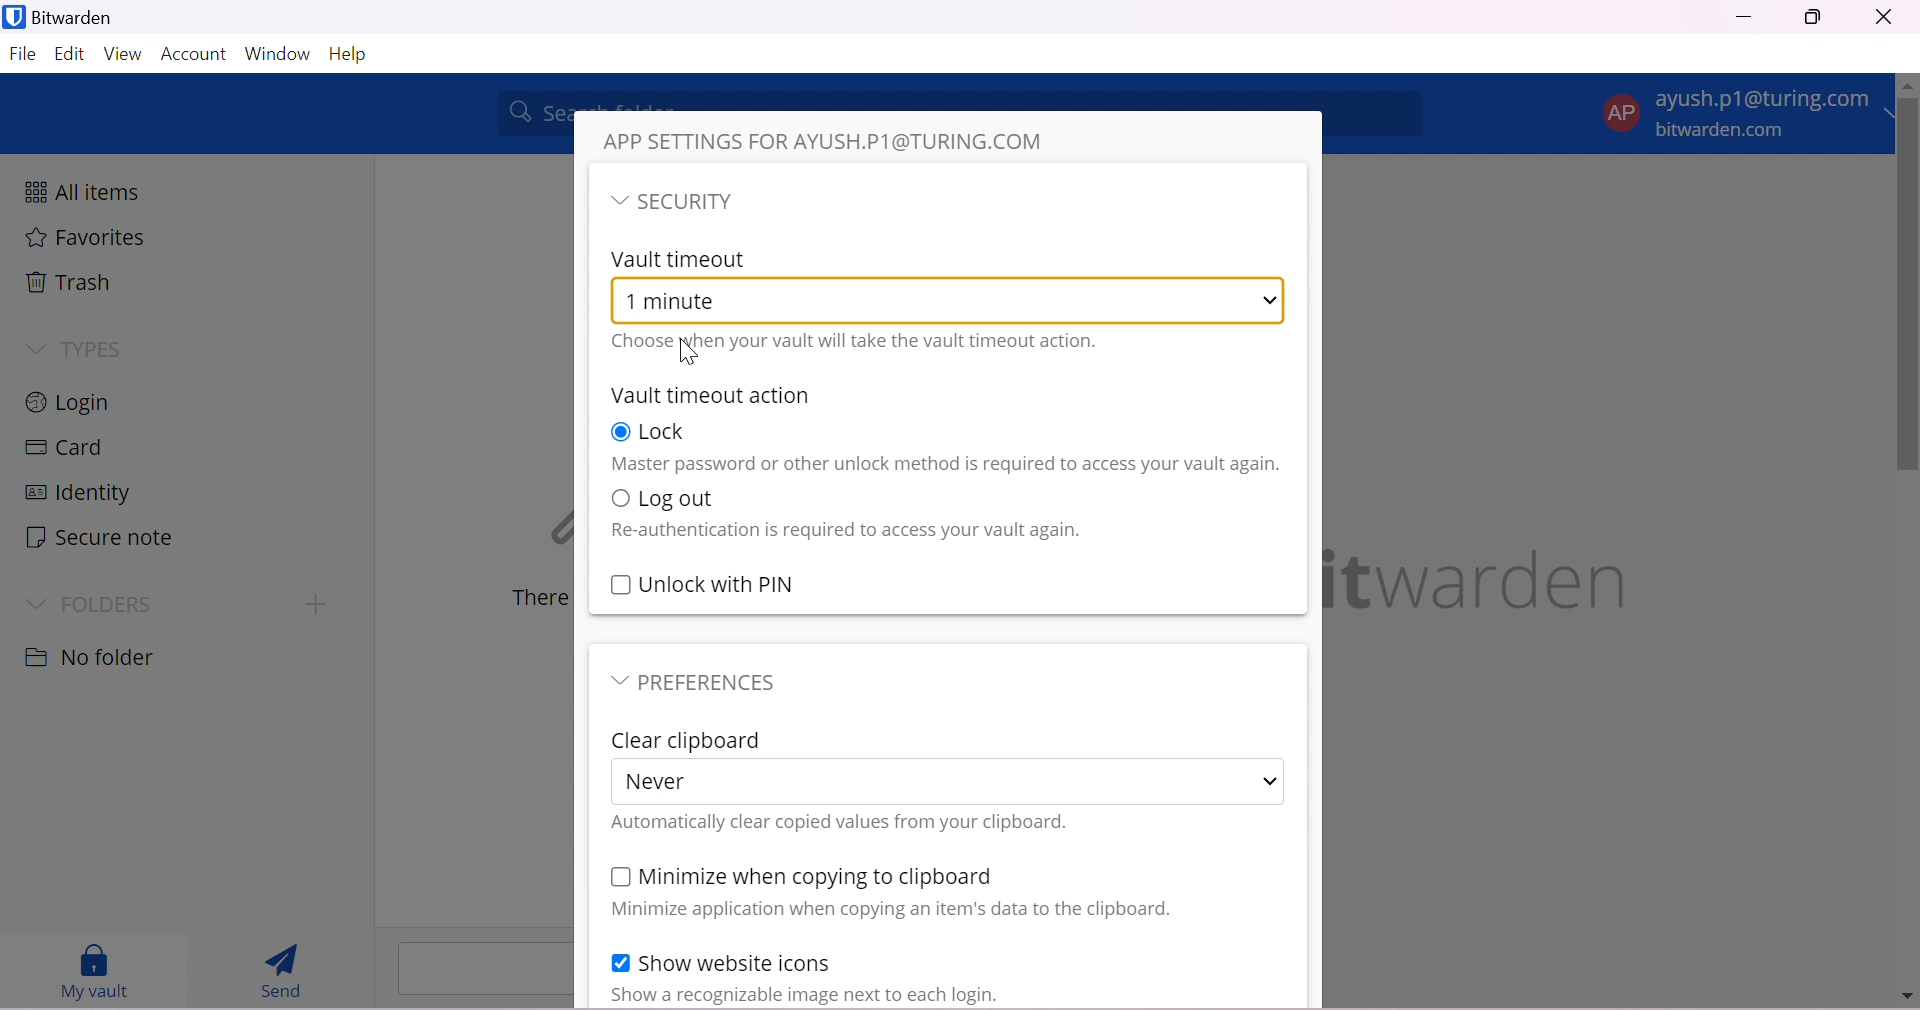 Image resolution: width=1920 pixels, height=1010 pixels. What do you see at coordinates (1273, 780) in the screenshot?
I see `Drop Down` at bounding box center [1273, 780].